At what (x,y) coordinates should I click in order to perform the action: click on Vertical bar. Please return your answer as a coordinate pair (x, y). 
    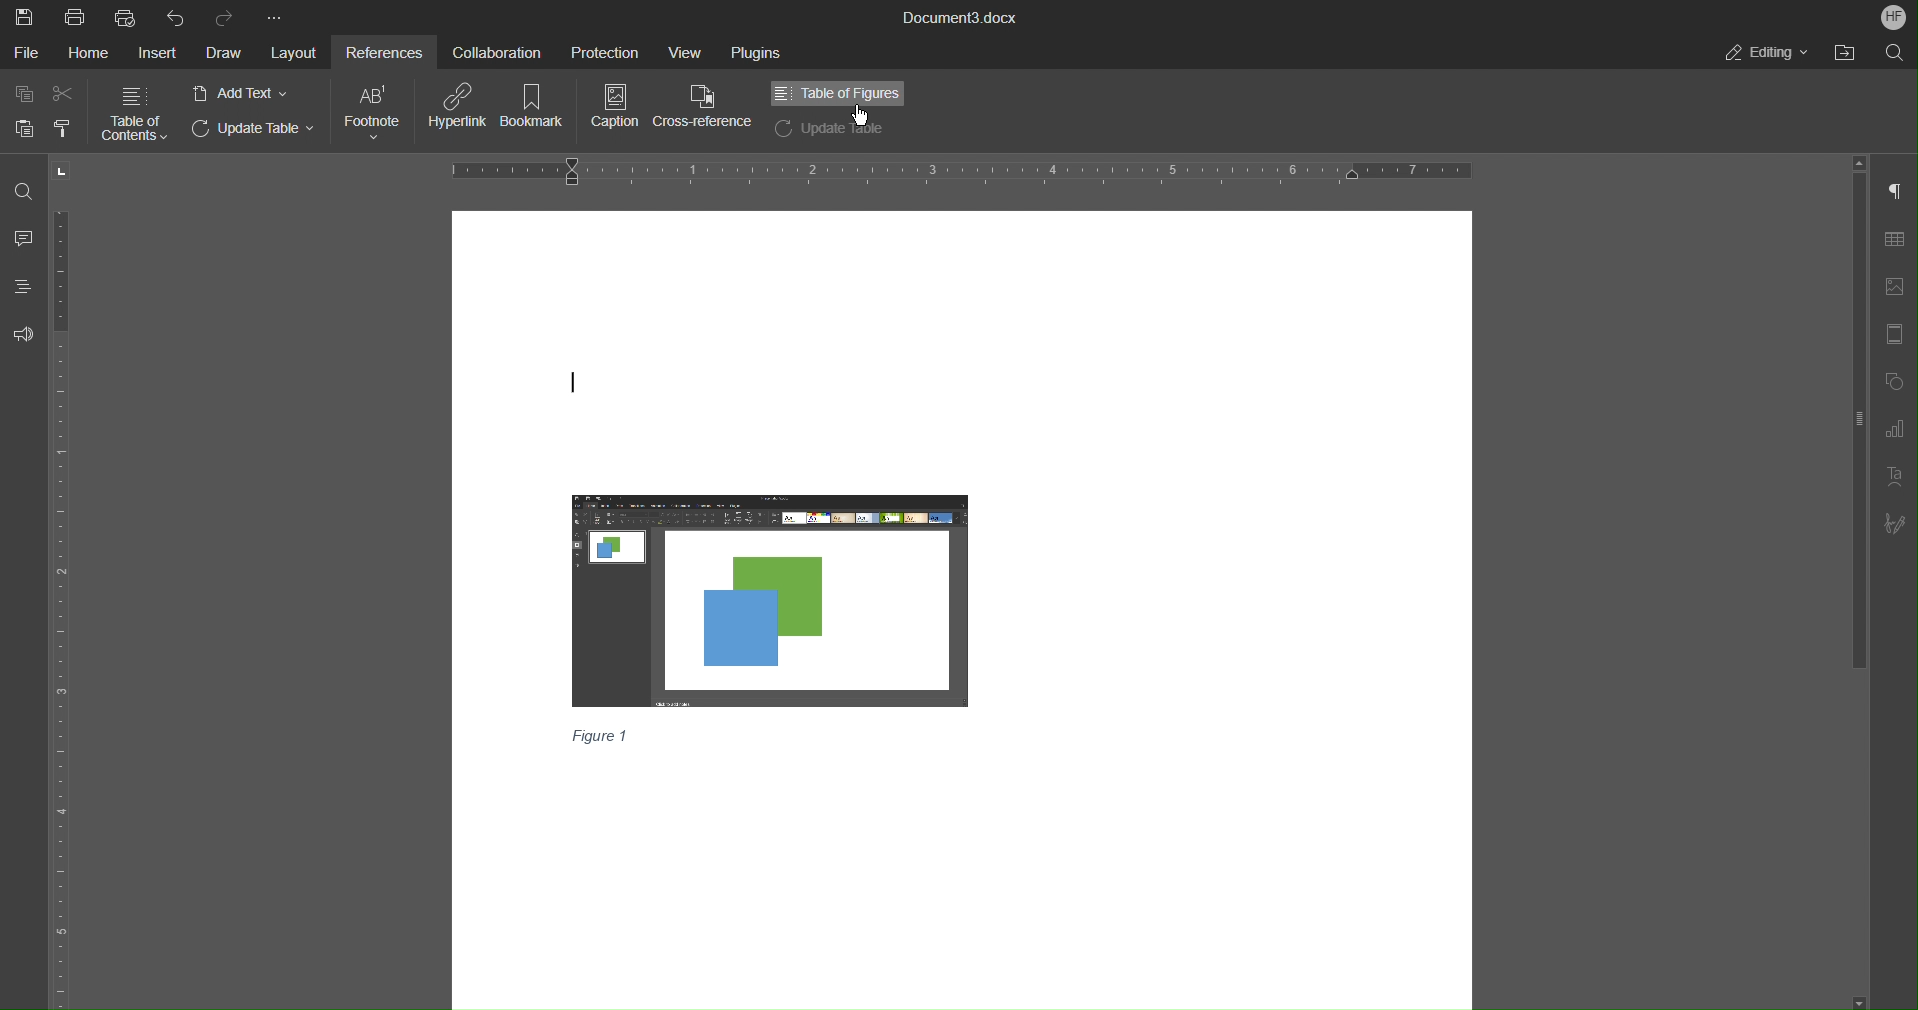
    Looking at the image, I should click on (1845, 419).